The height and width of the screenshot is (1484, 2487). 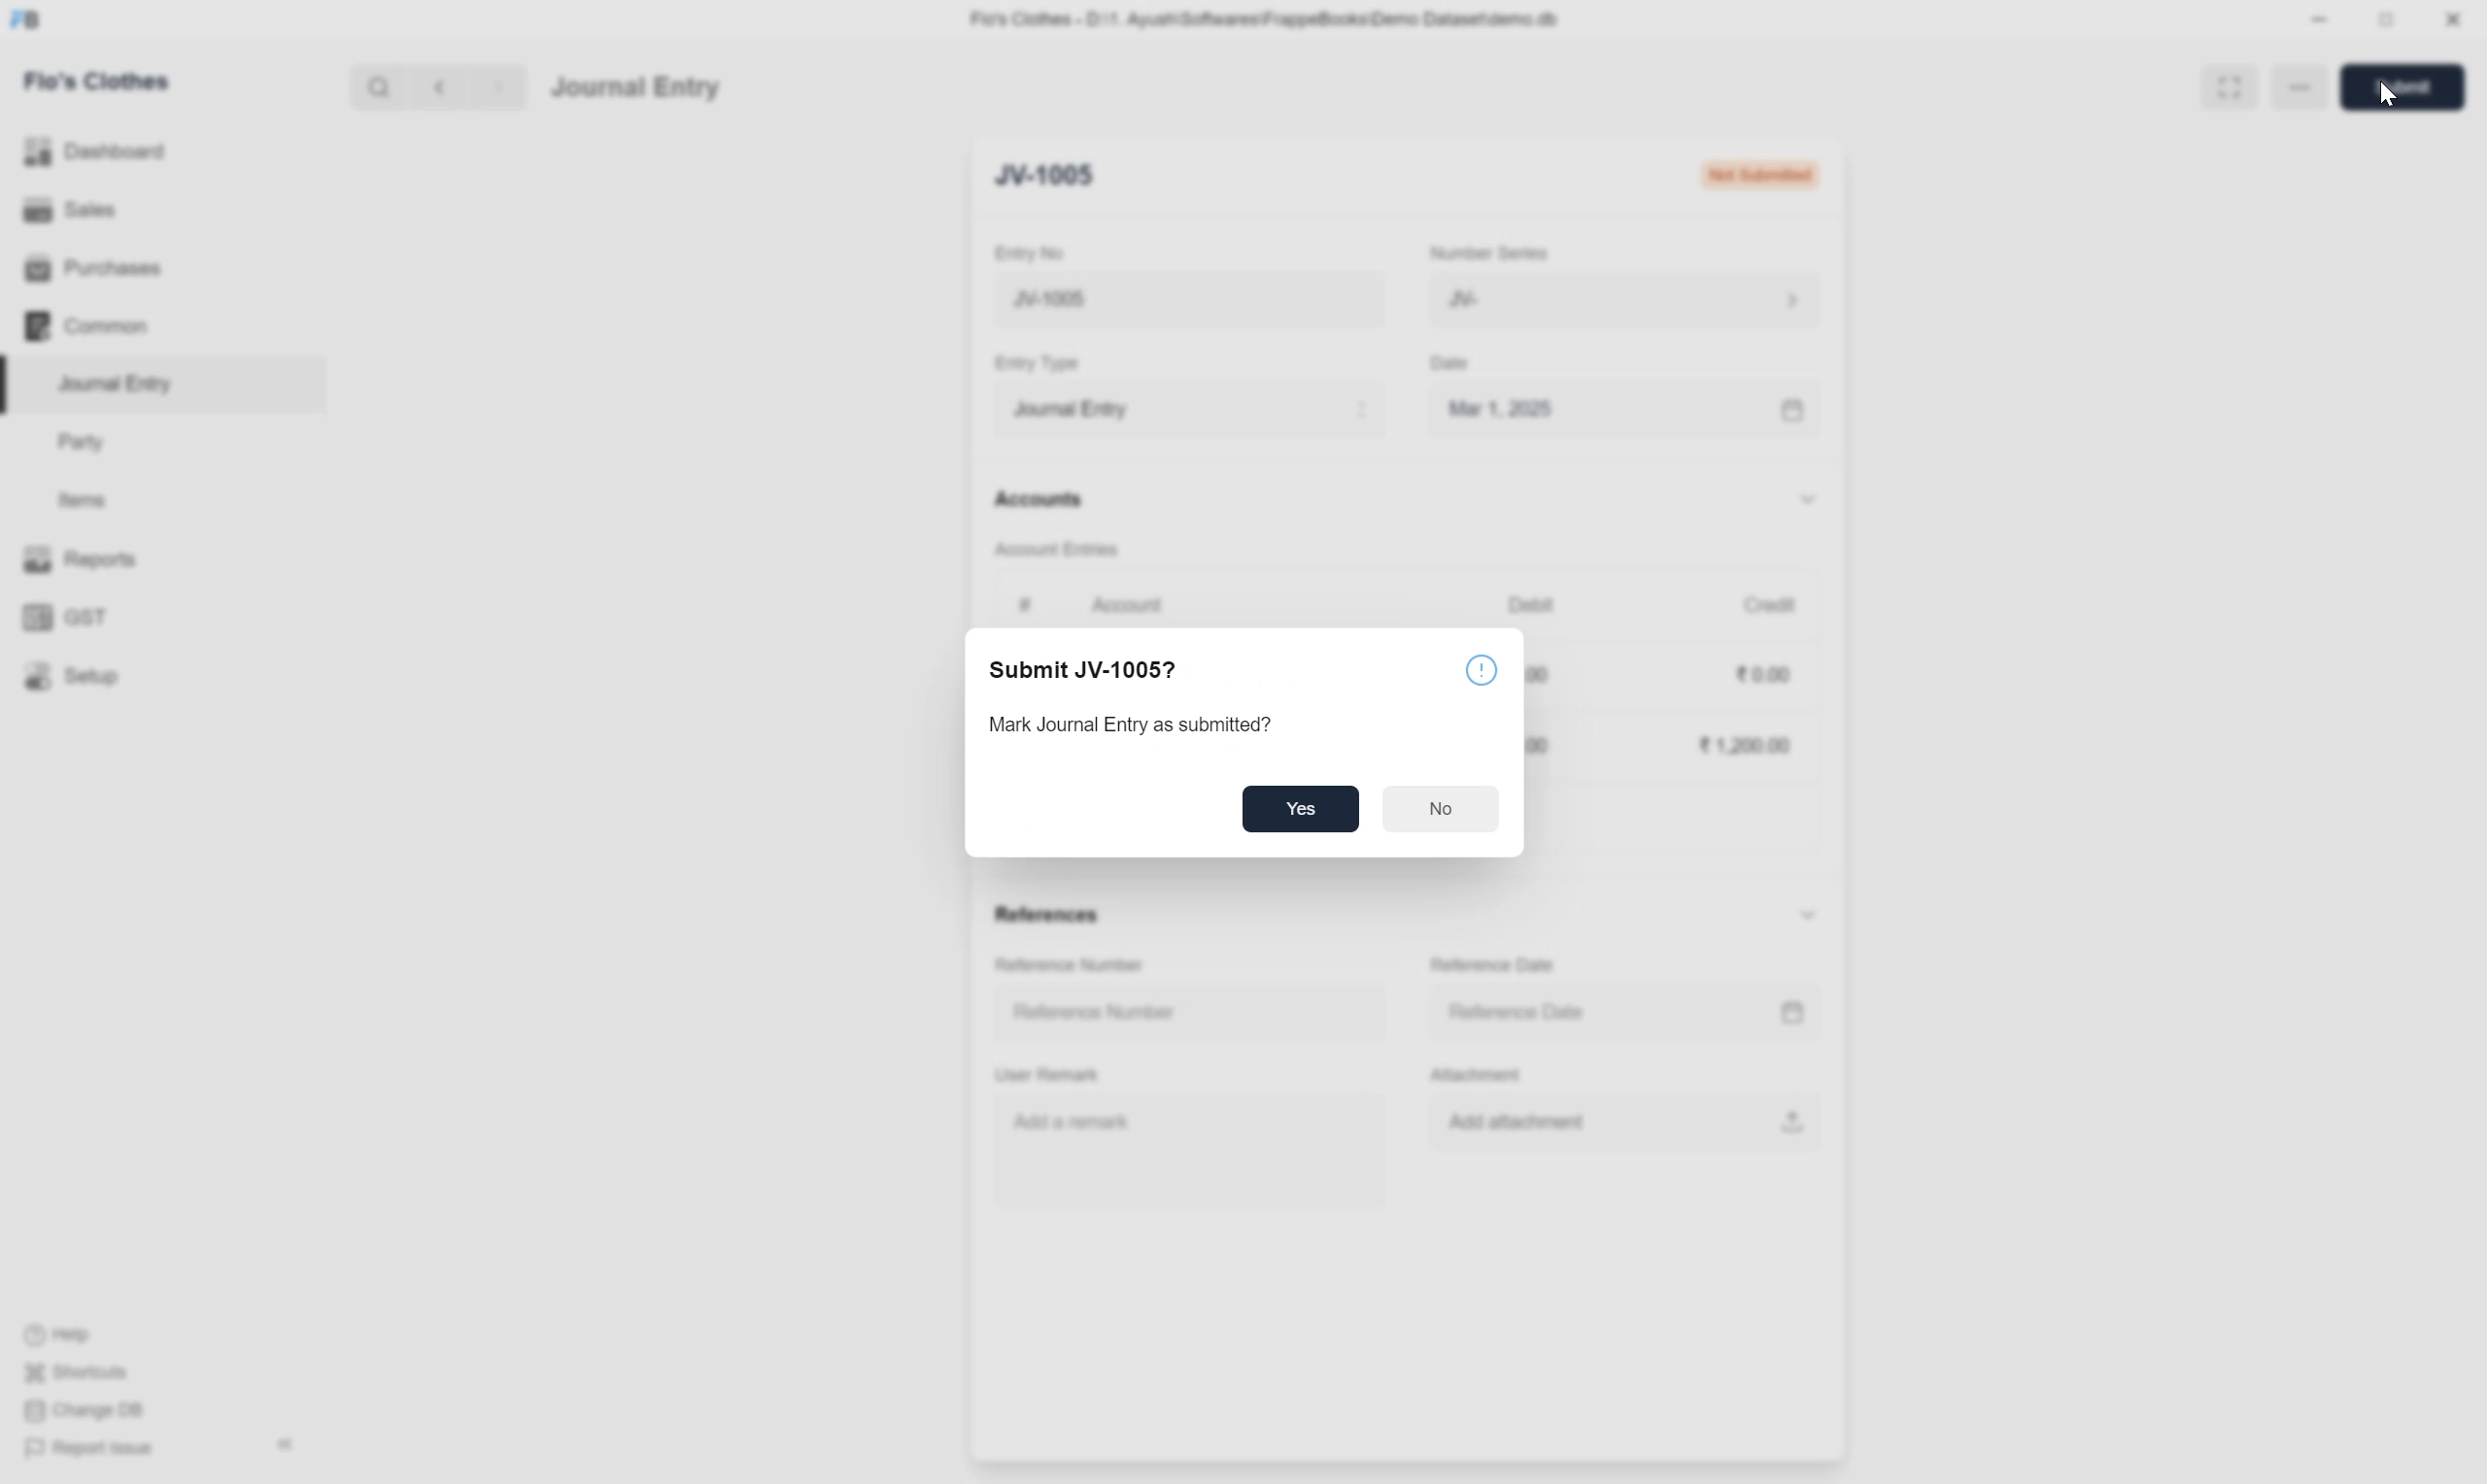 What do you see at coordinates (1131, 605) in the screenshot?
I see `Account` at bounding box center [1131, 605].